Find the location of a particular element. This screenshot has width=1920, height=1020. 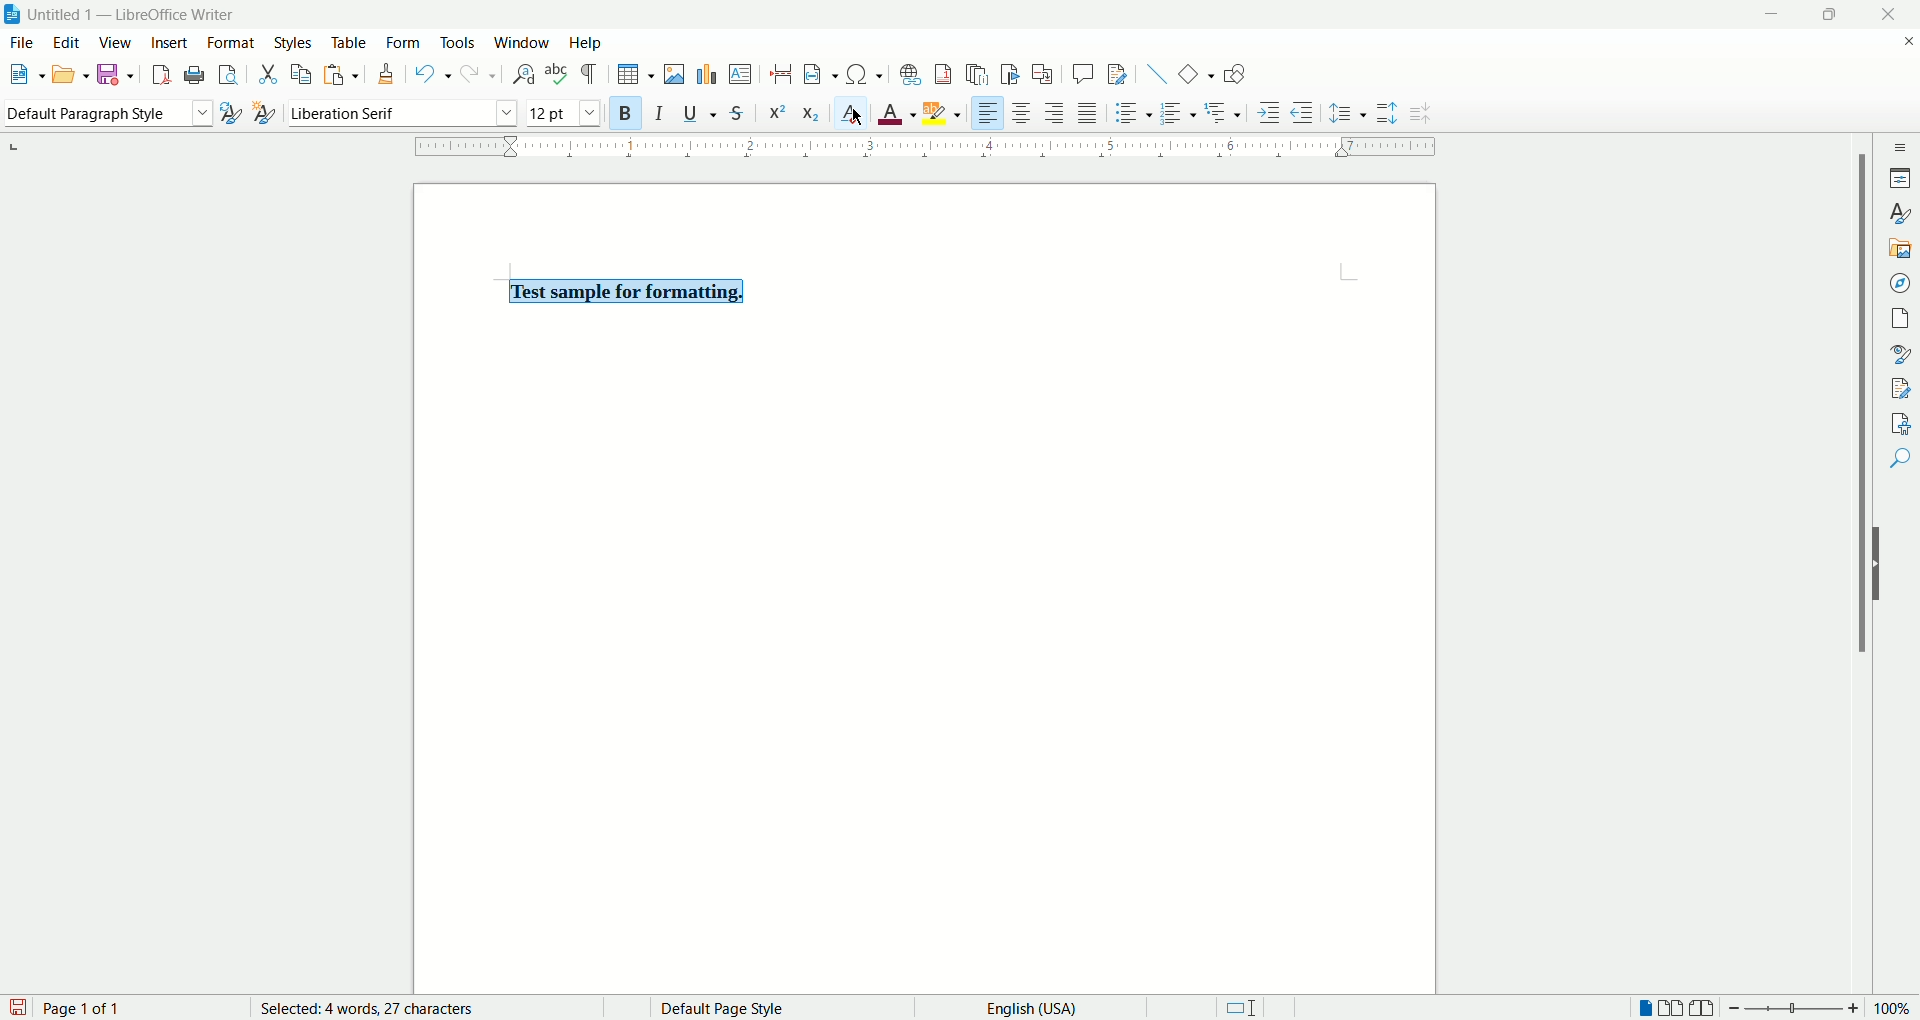

close is located at coordinates (1886, 14).